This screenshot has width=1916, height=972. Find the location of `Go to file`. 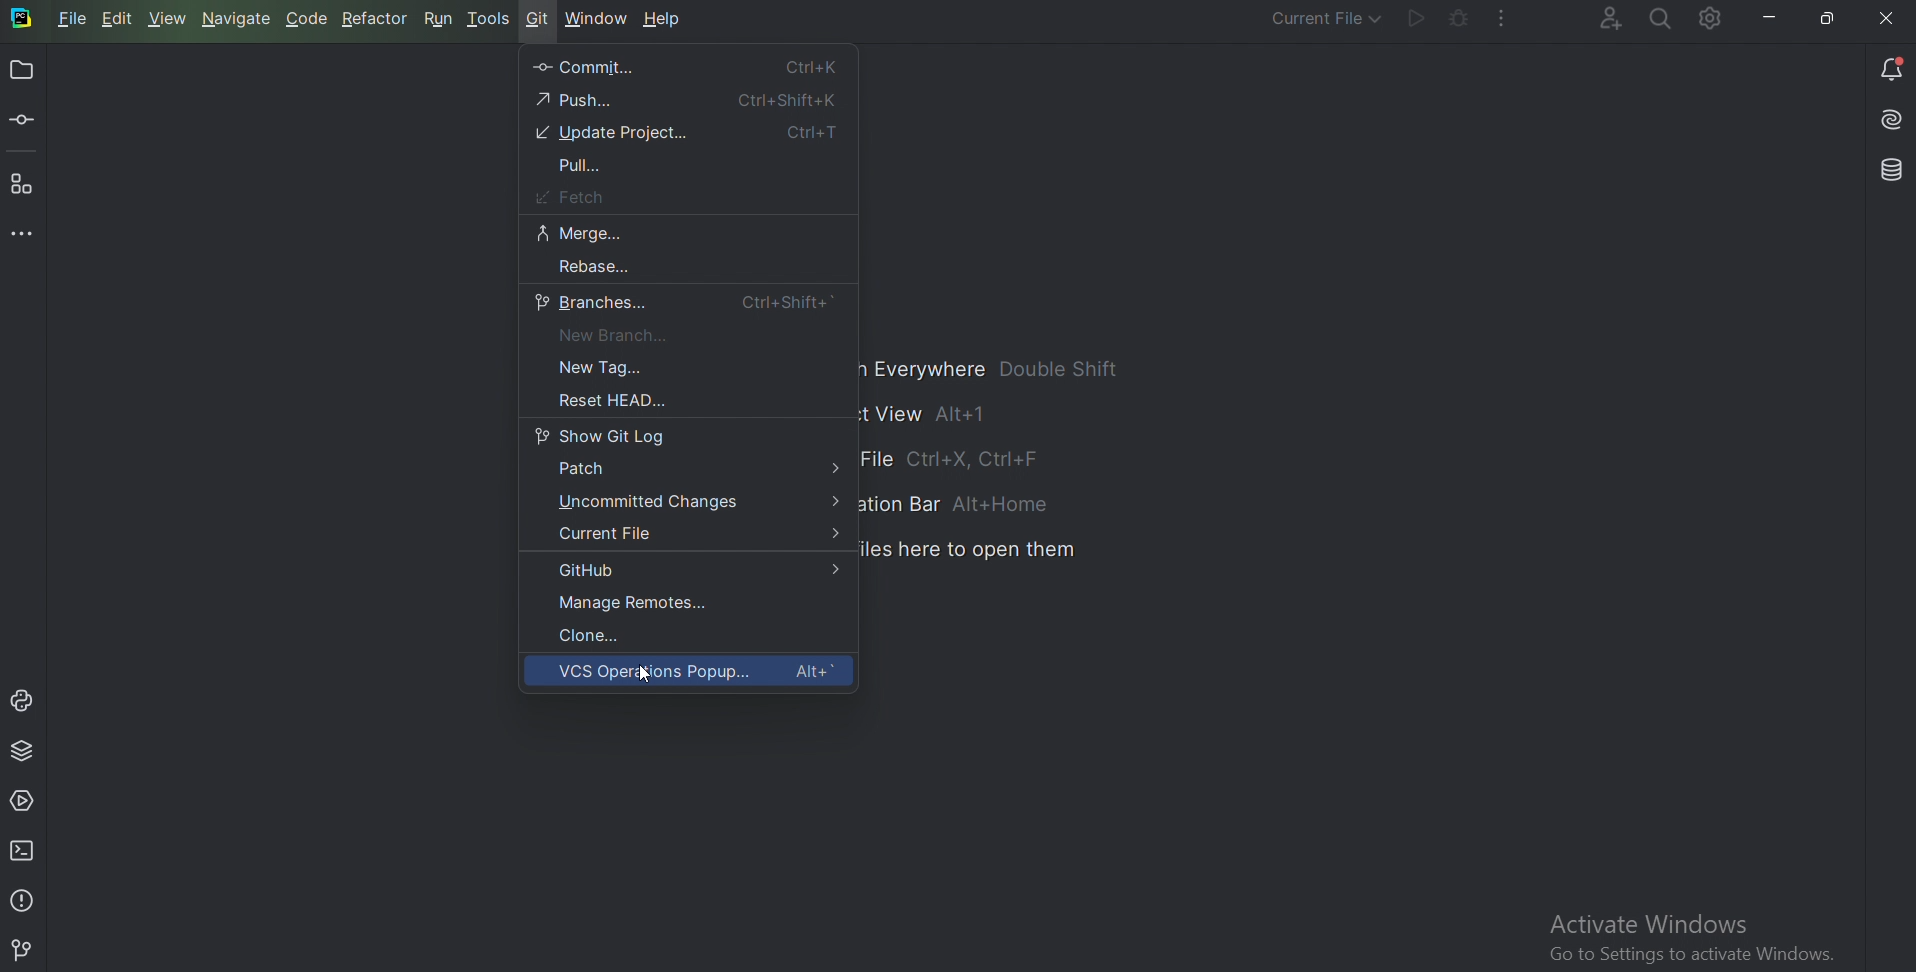

Go to file is located at coordinates (998, 462).